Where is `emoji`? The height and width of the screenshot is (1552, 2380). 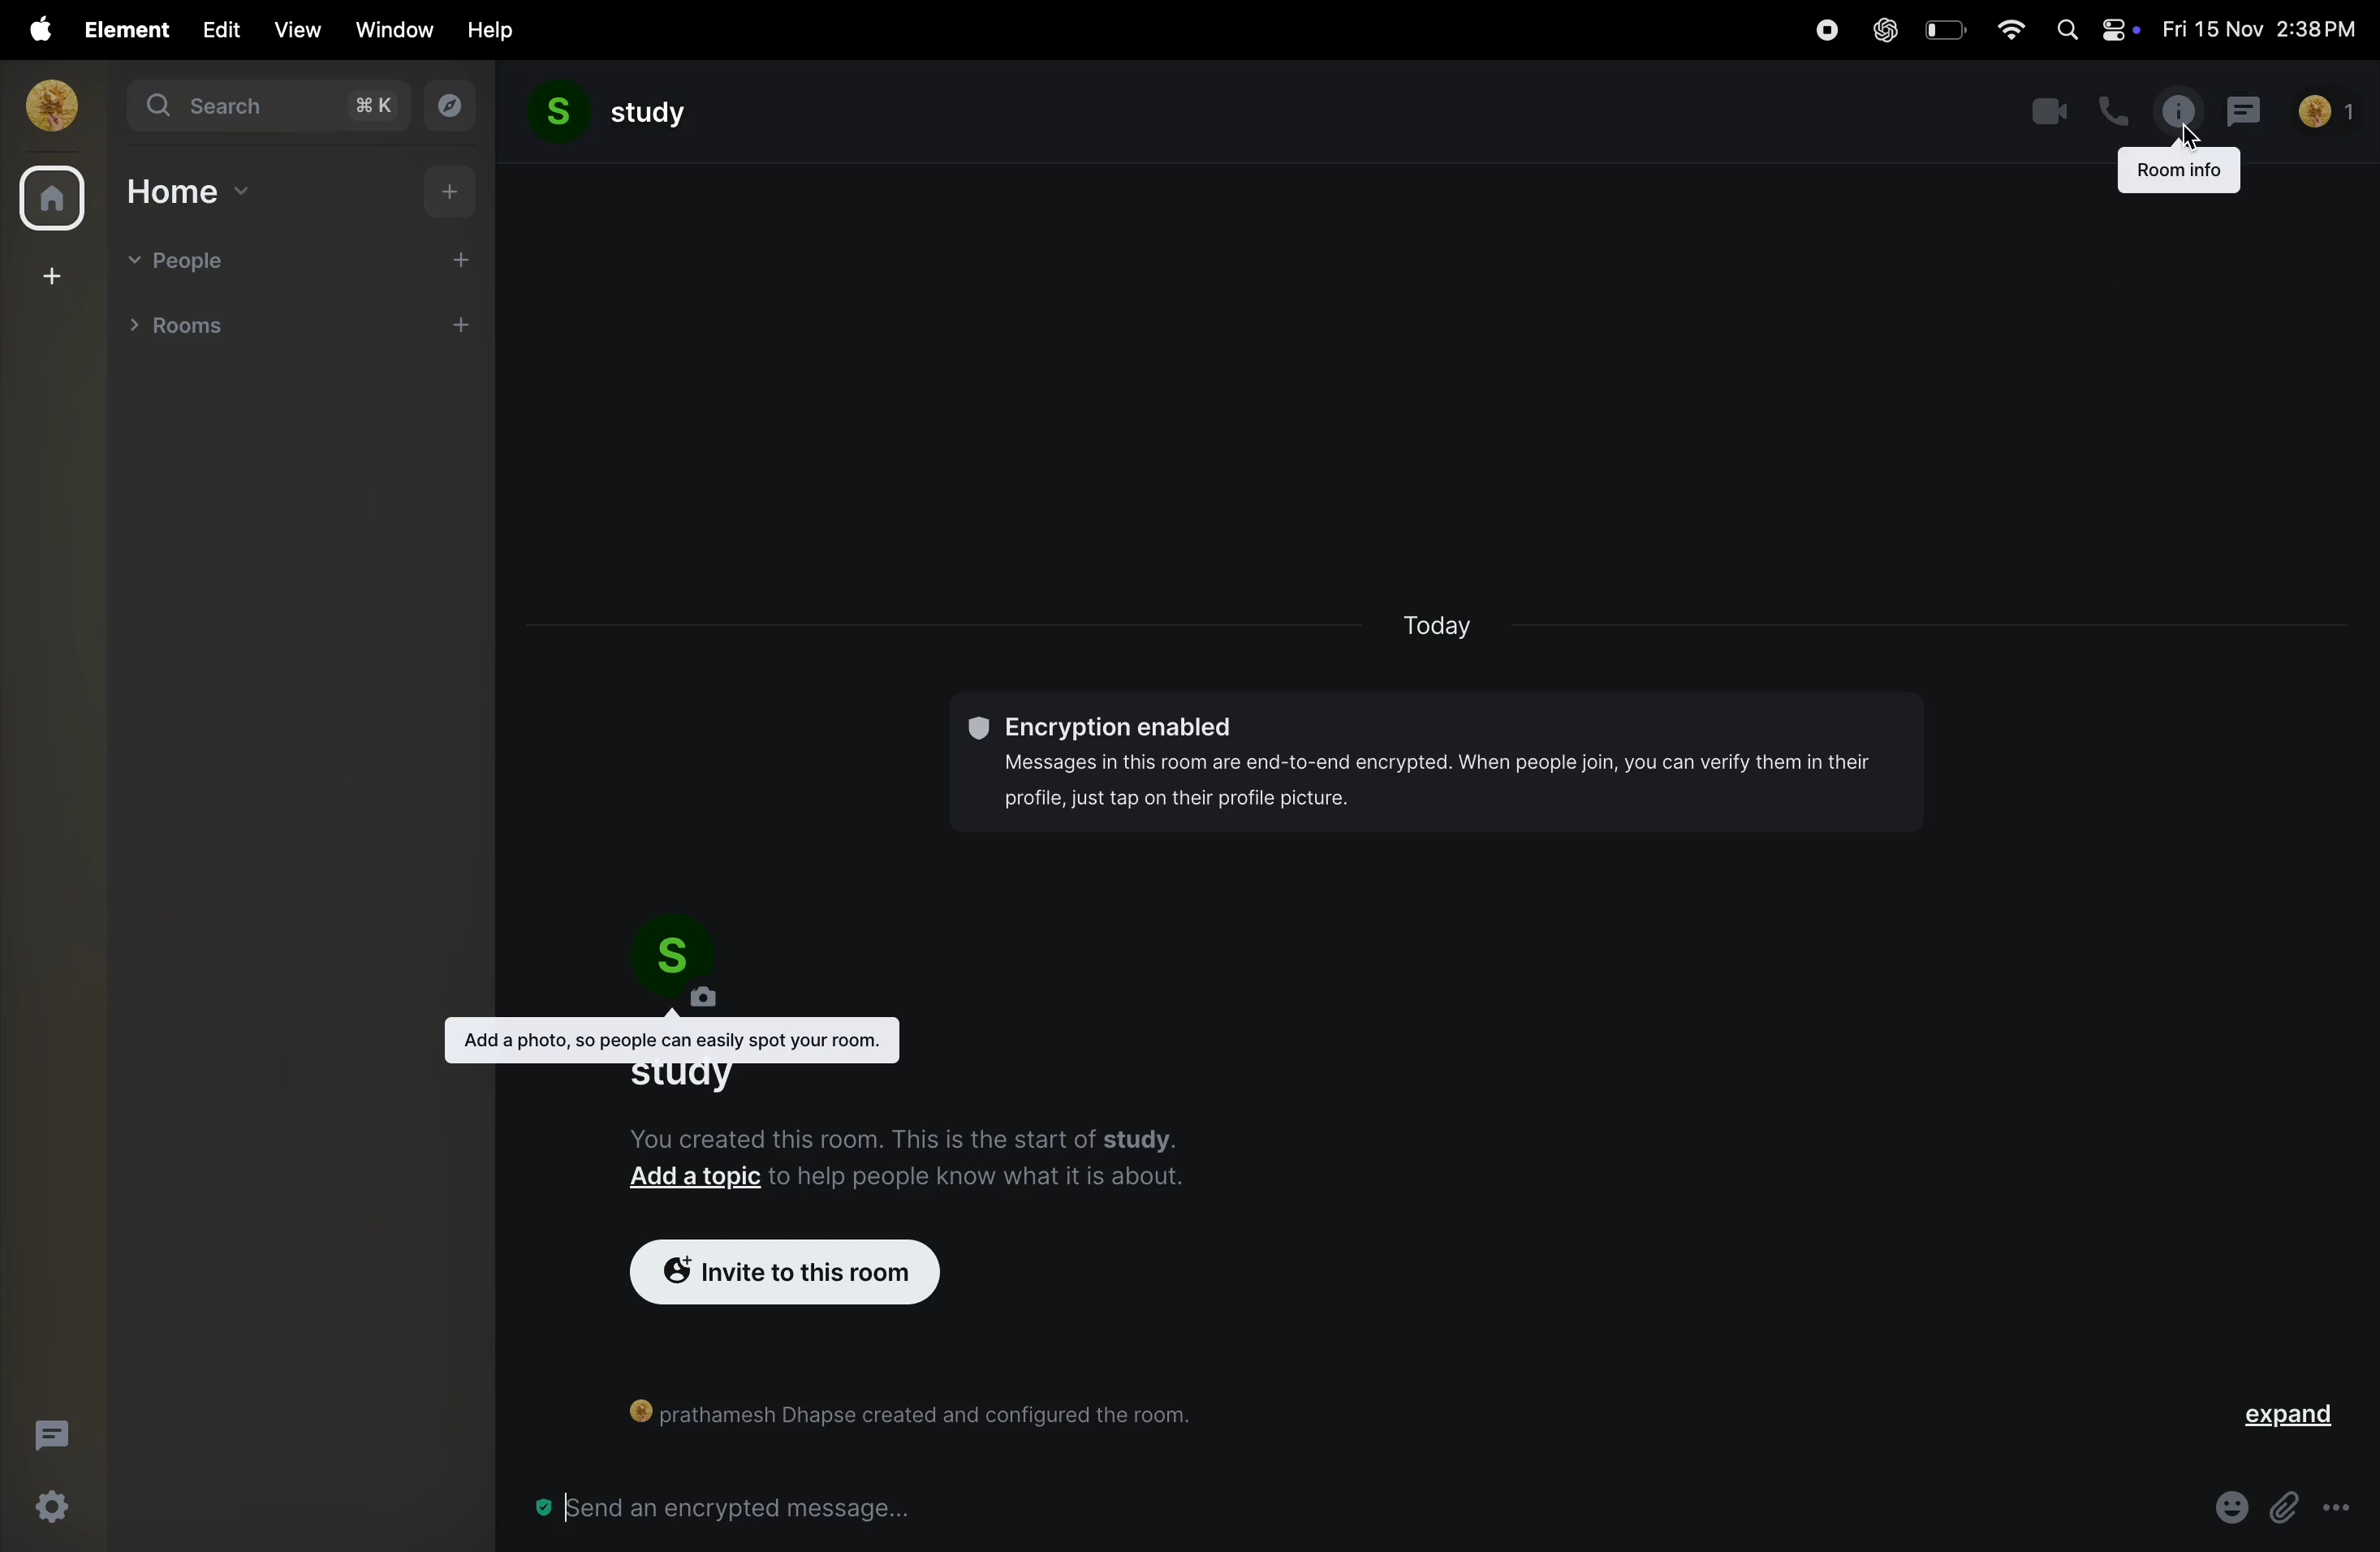
emoji is located at coordinates (2230, 1502).